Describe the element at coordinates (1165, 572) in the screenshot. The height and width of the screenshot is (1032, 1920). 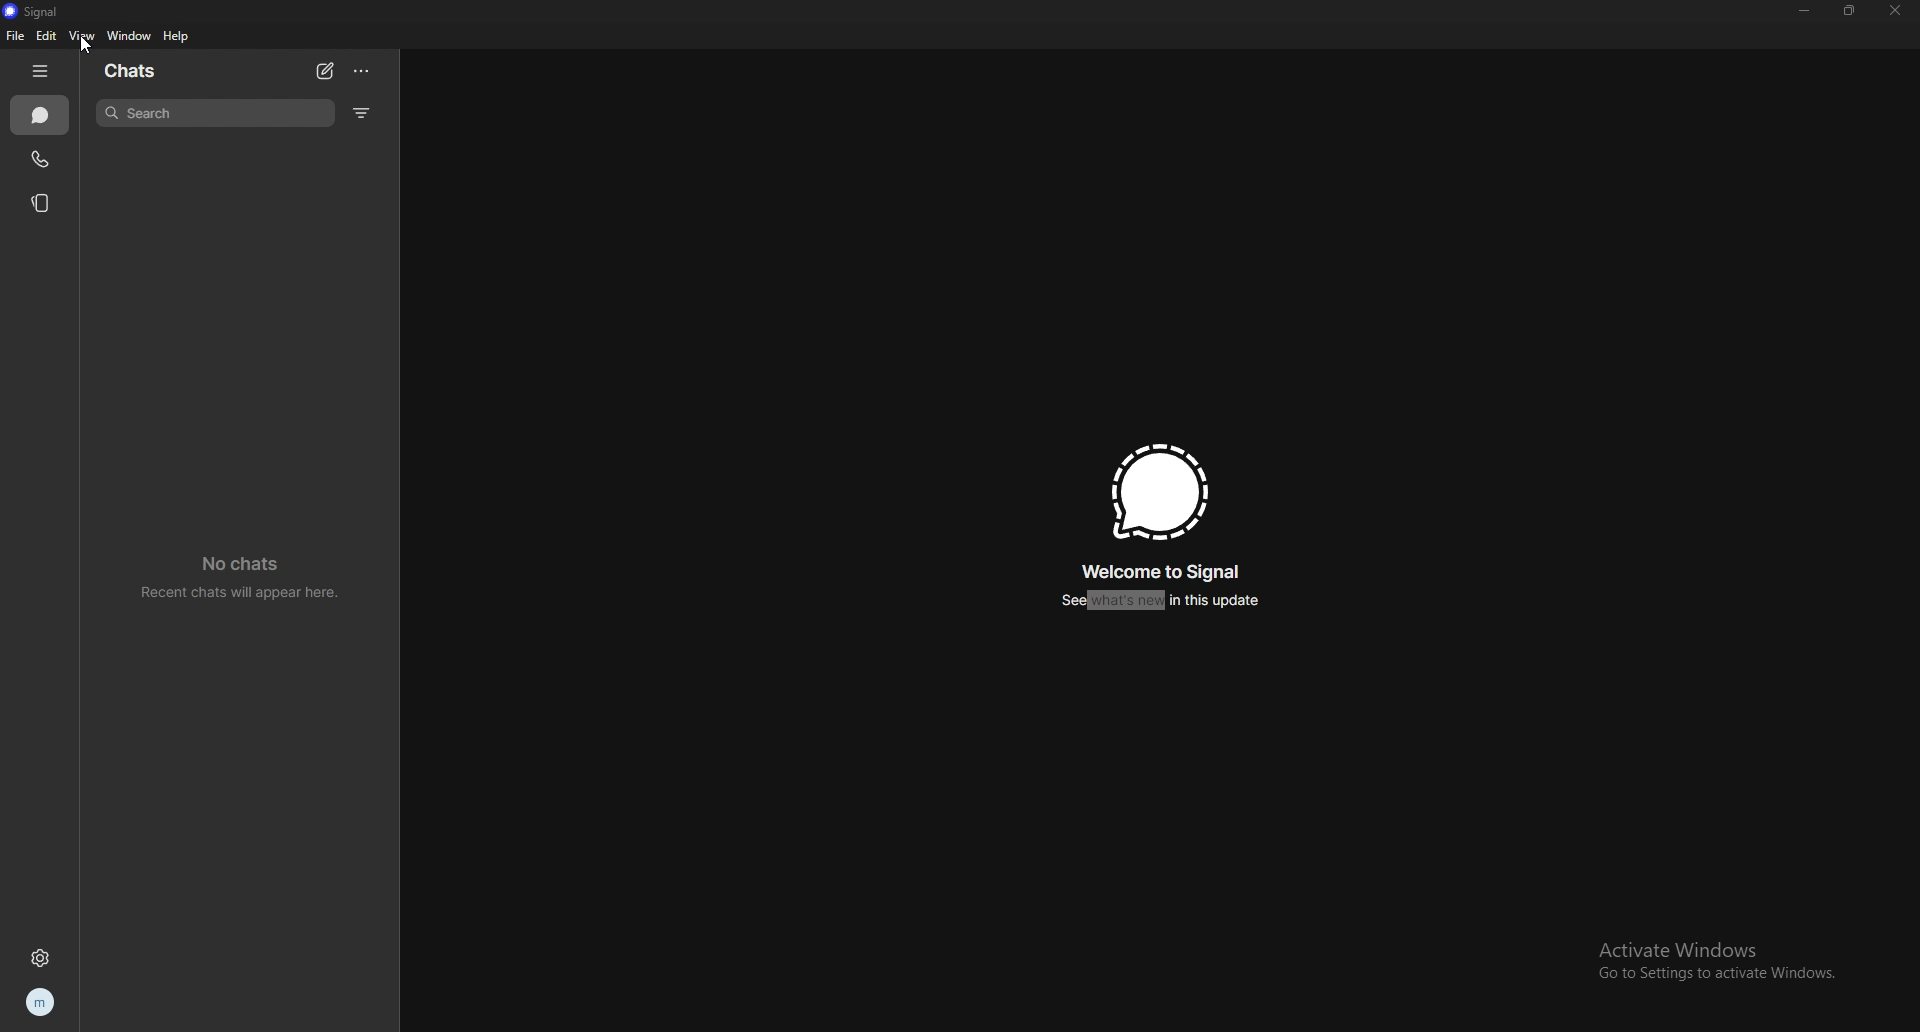
I see `welcome to signal` at that location.